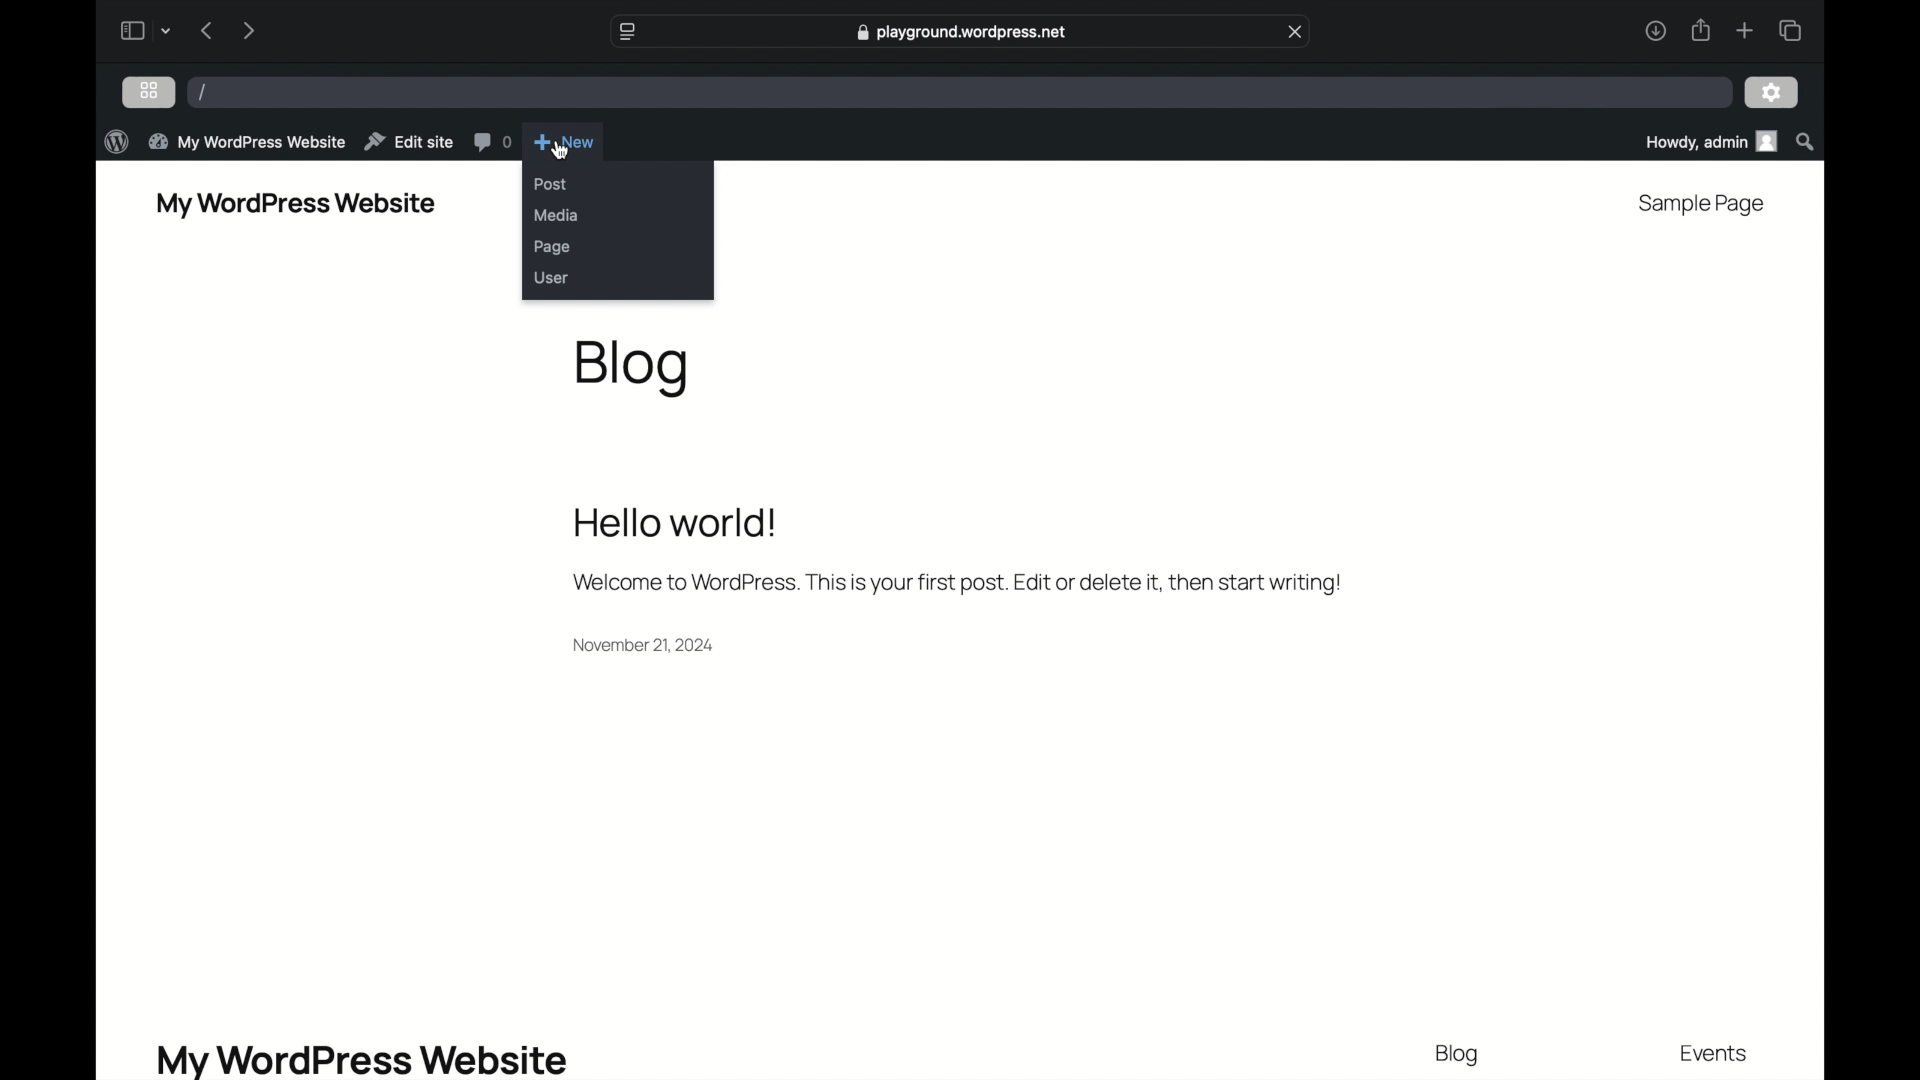 The width and height of the screenshot is (1920, 1080). What do you see at coordinates (1702, 30) in the screenshot?
I see `share` at bounding box center [1702, 30].